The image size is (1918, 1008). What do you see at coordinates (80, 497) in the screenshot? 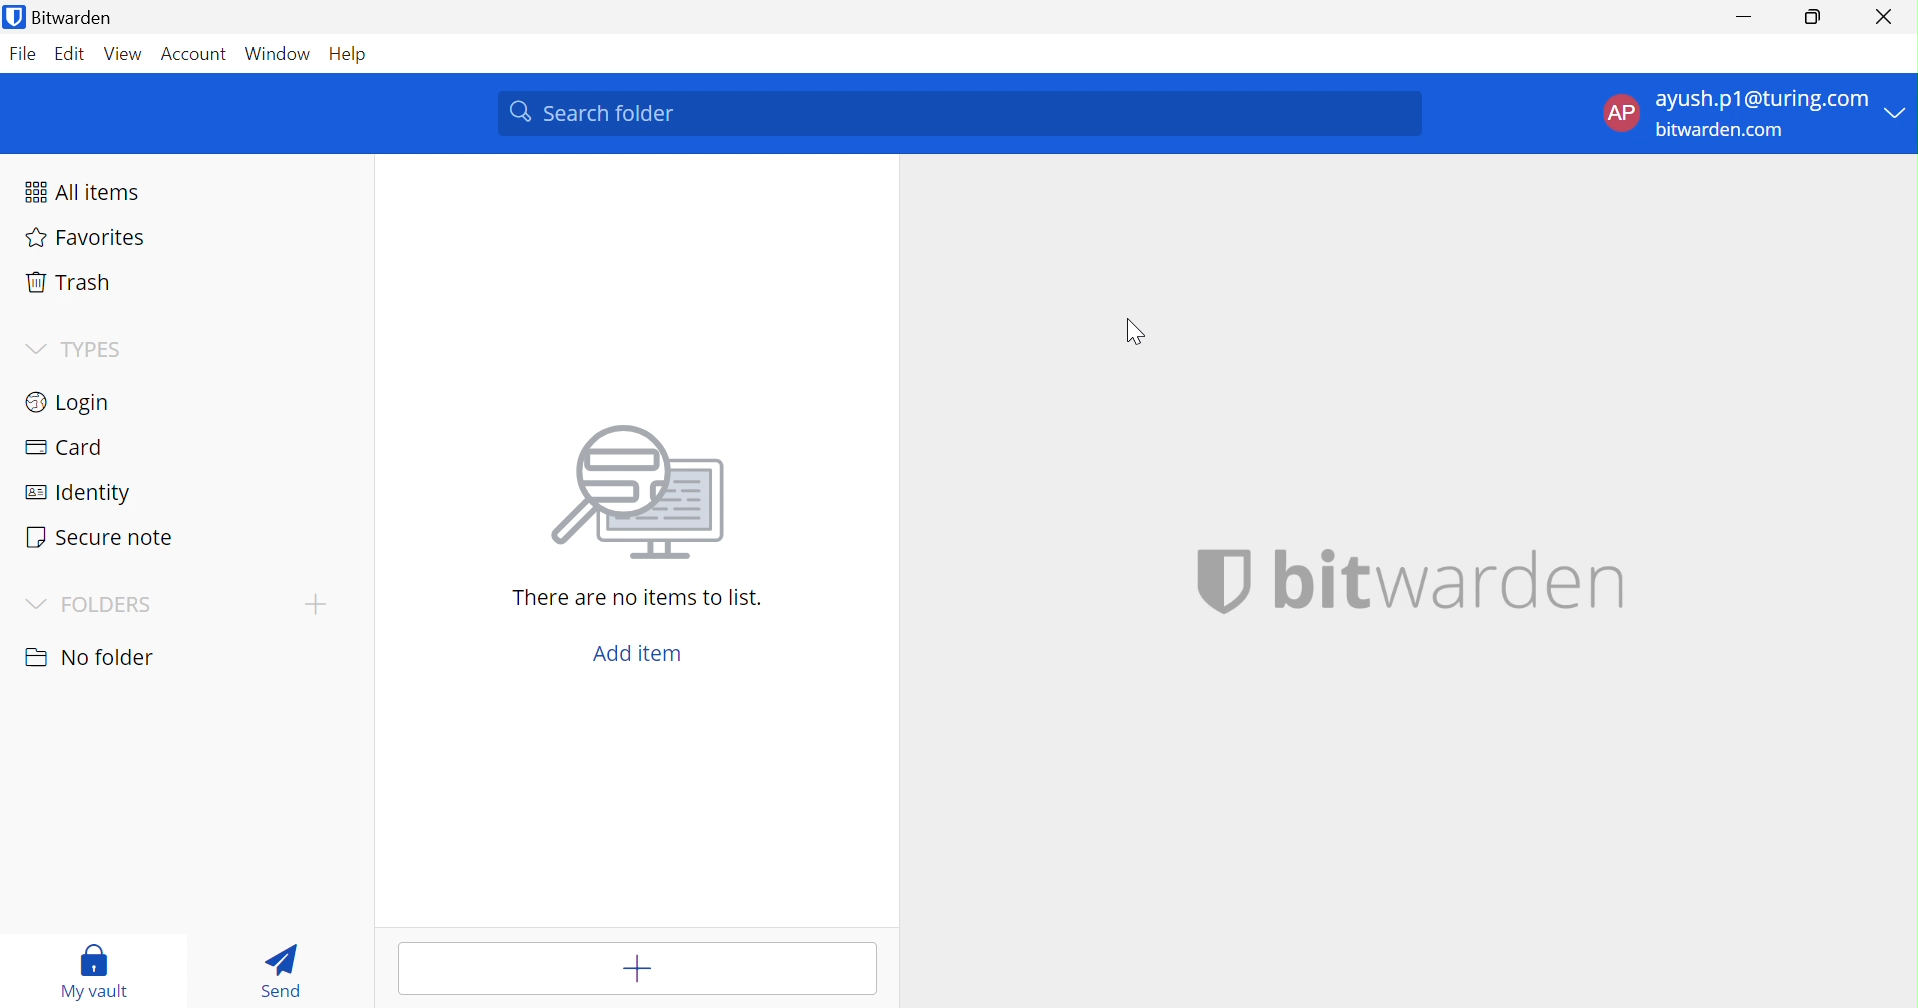
I see `Identity` at bounding box center [80, 497].